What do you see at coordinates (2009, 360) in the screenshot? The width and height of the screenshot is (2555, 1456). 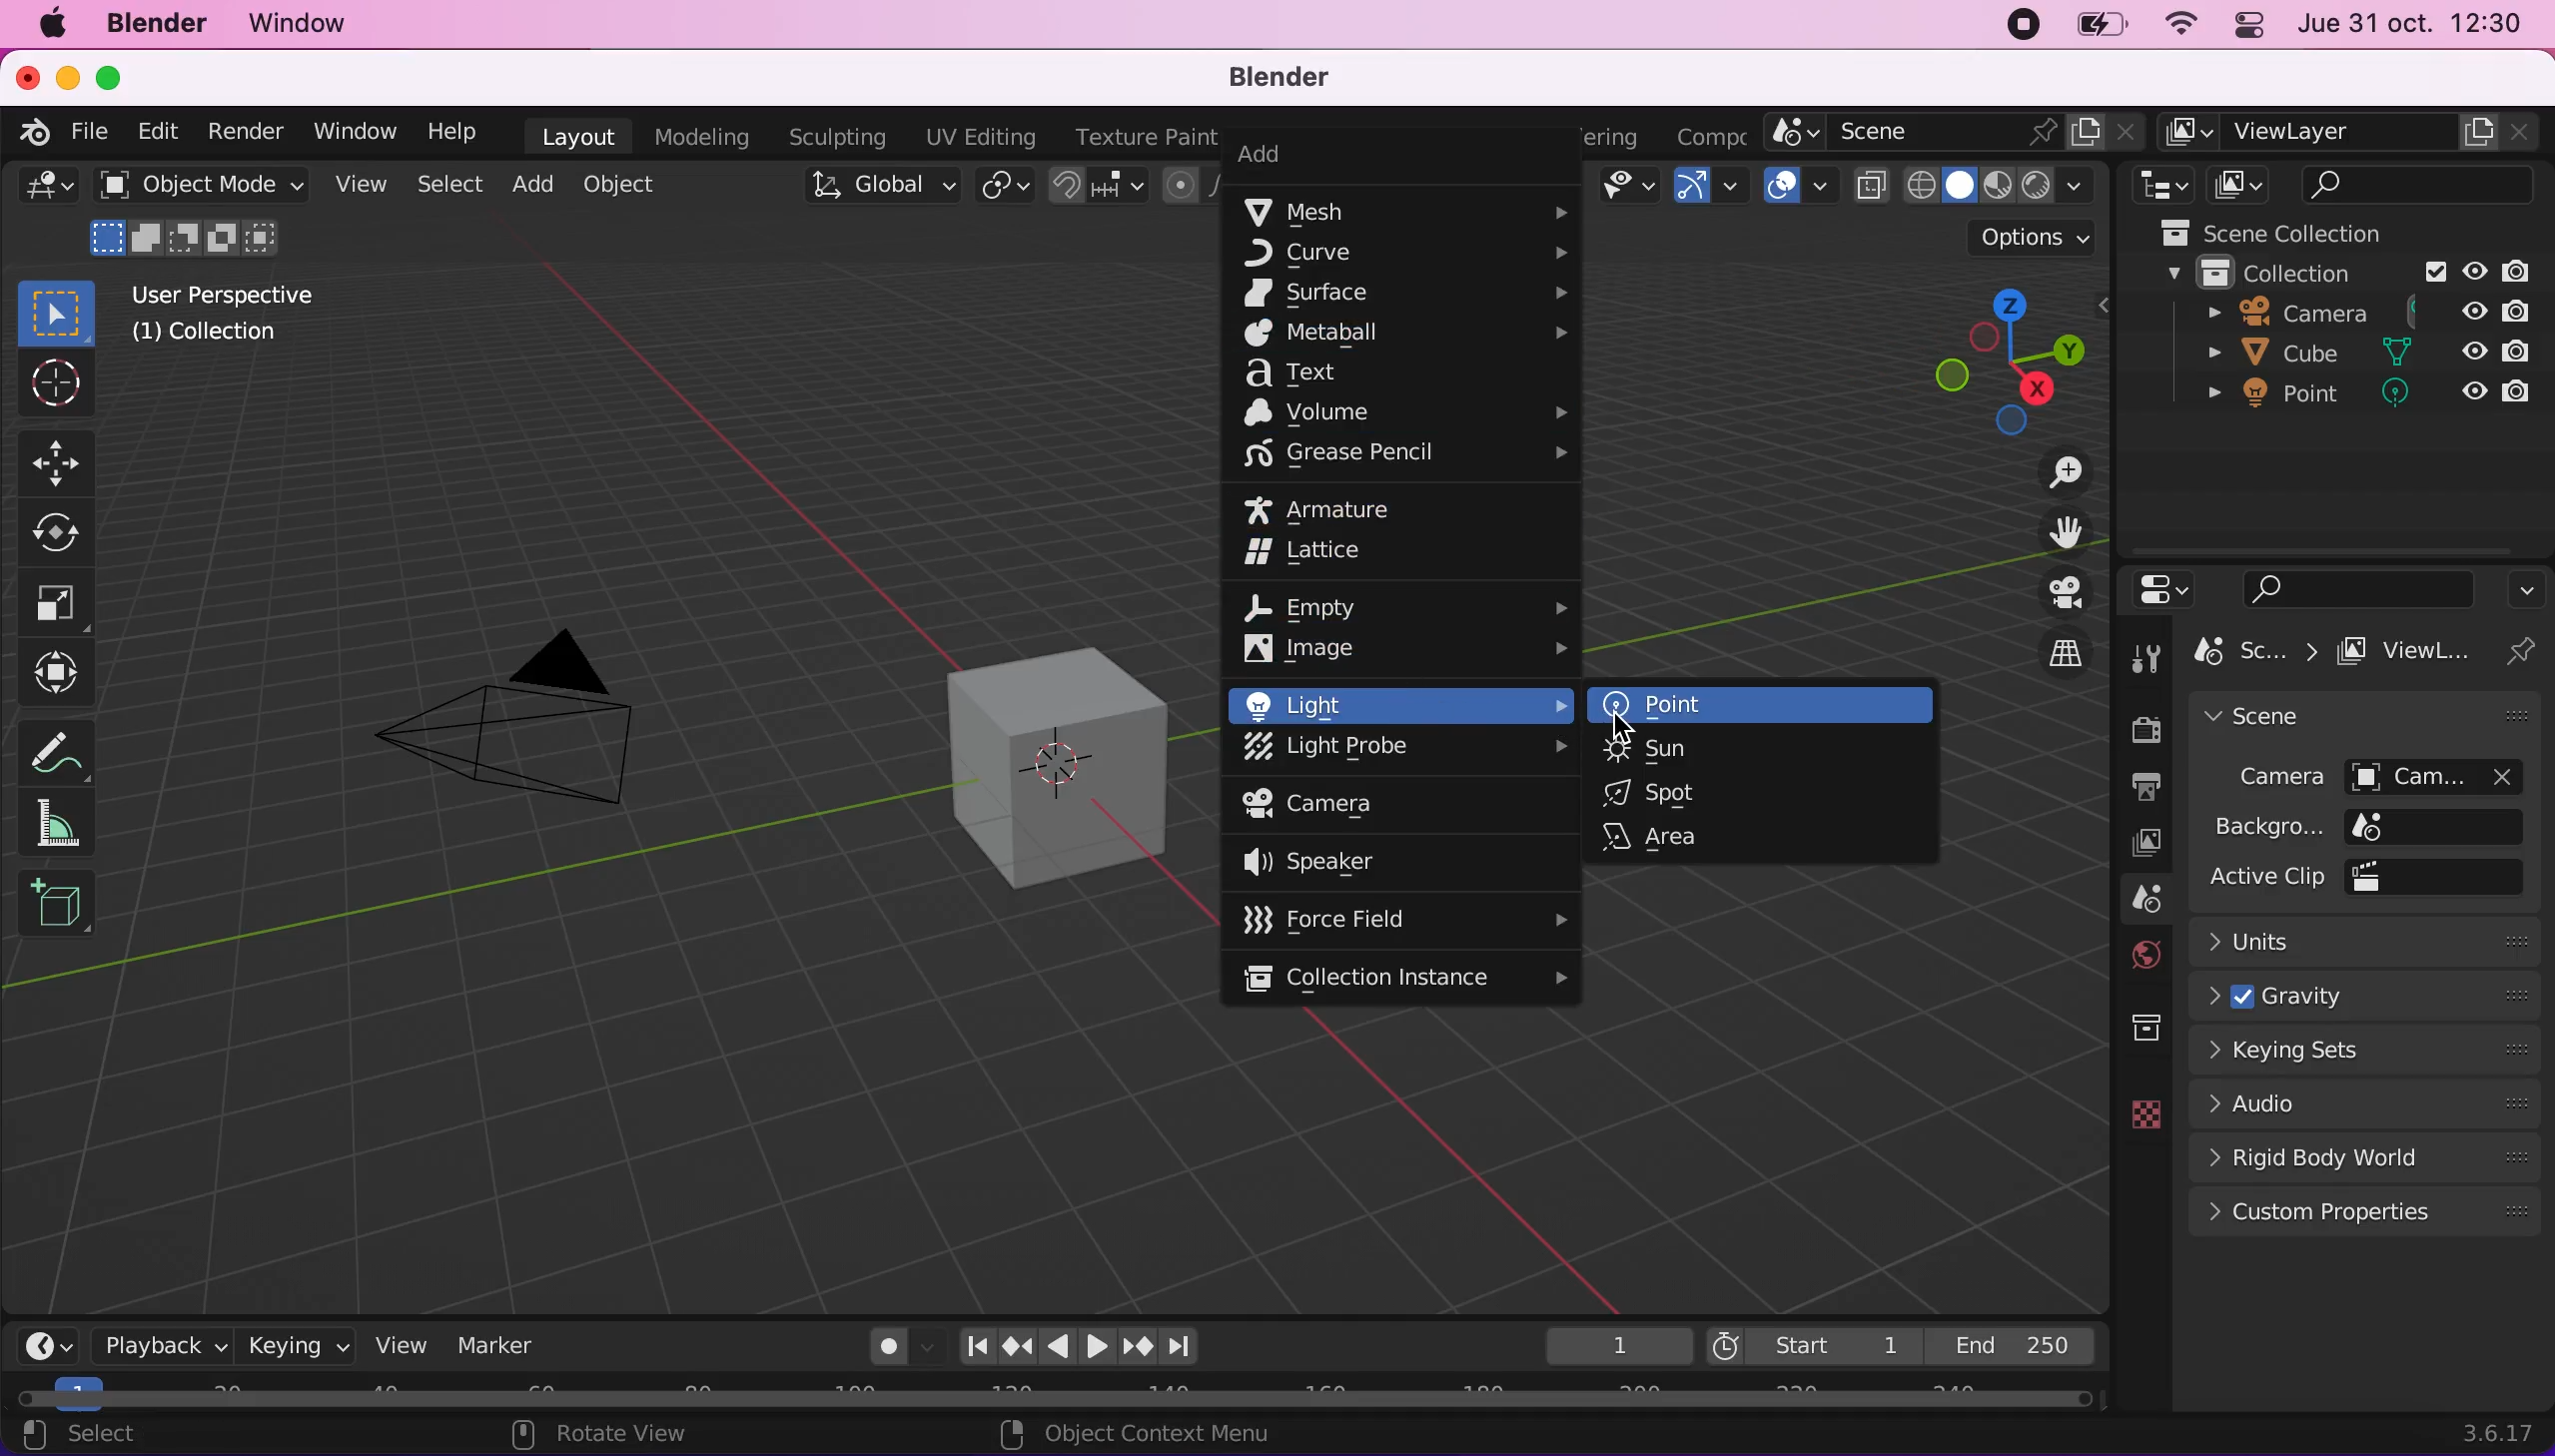 I see `click, shortcut, drag` at bounding box center [2009, 360].